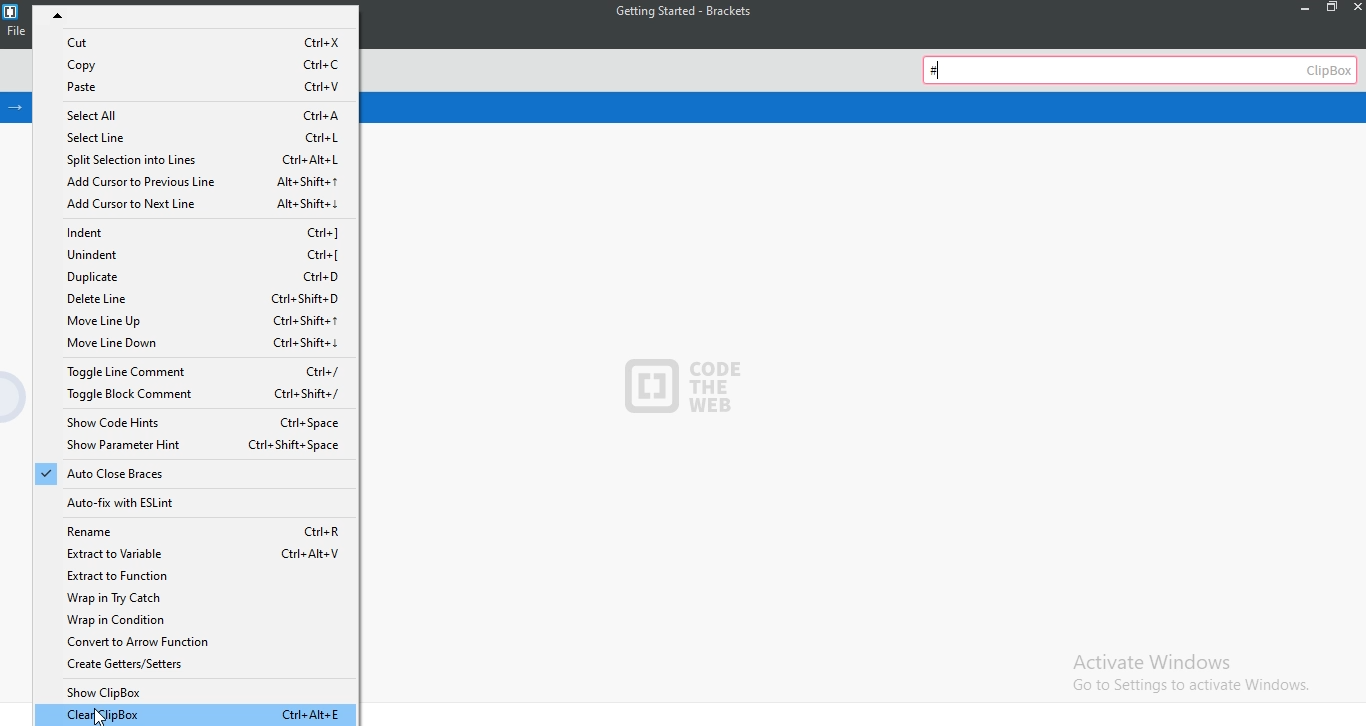 The width and height of the screenshot is (1366, 726). What do you see at coordinates (701, 390) in the screenshot?
I see `Code The Web` at bounding box center [701, 390].